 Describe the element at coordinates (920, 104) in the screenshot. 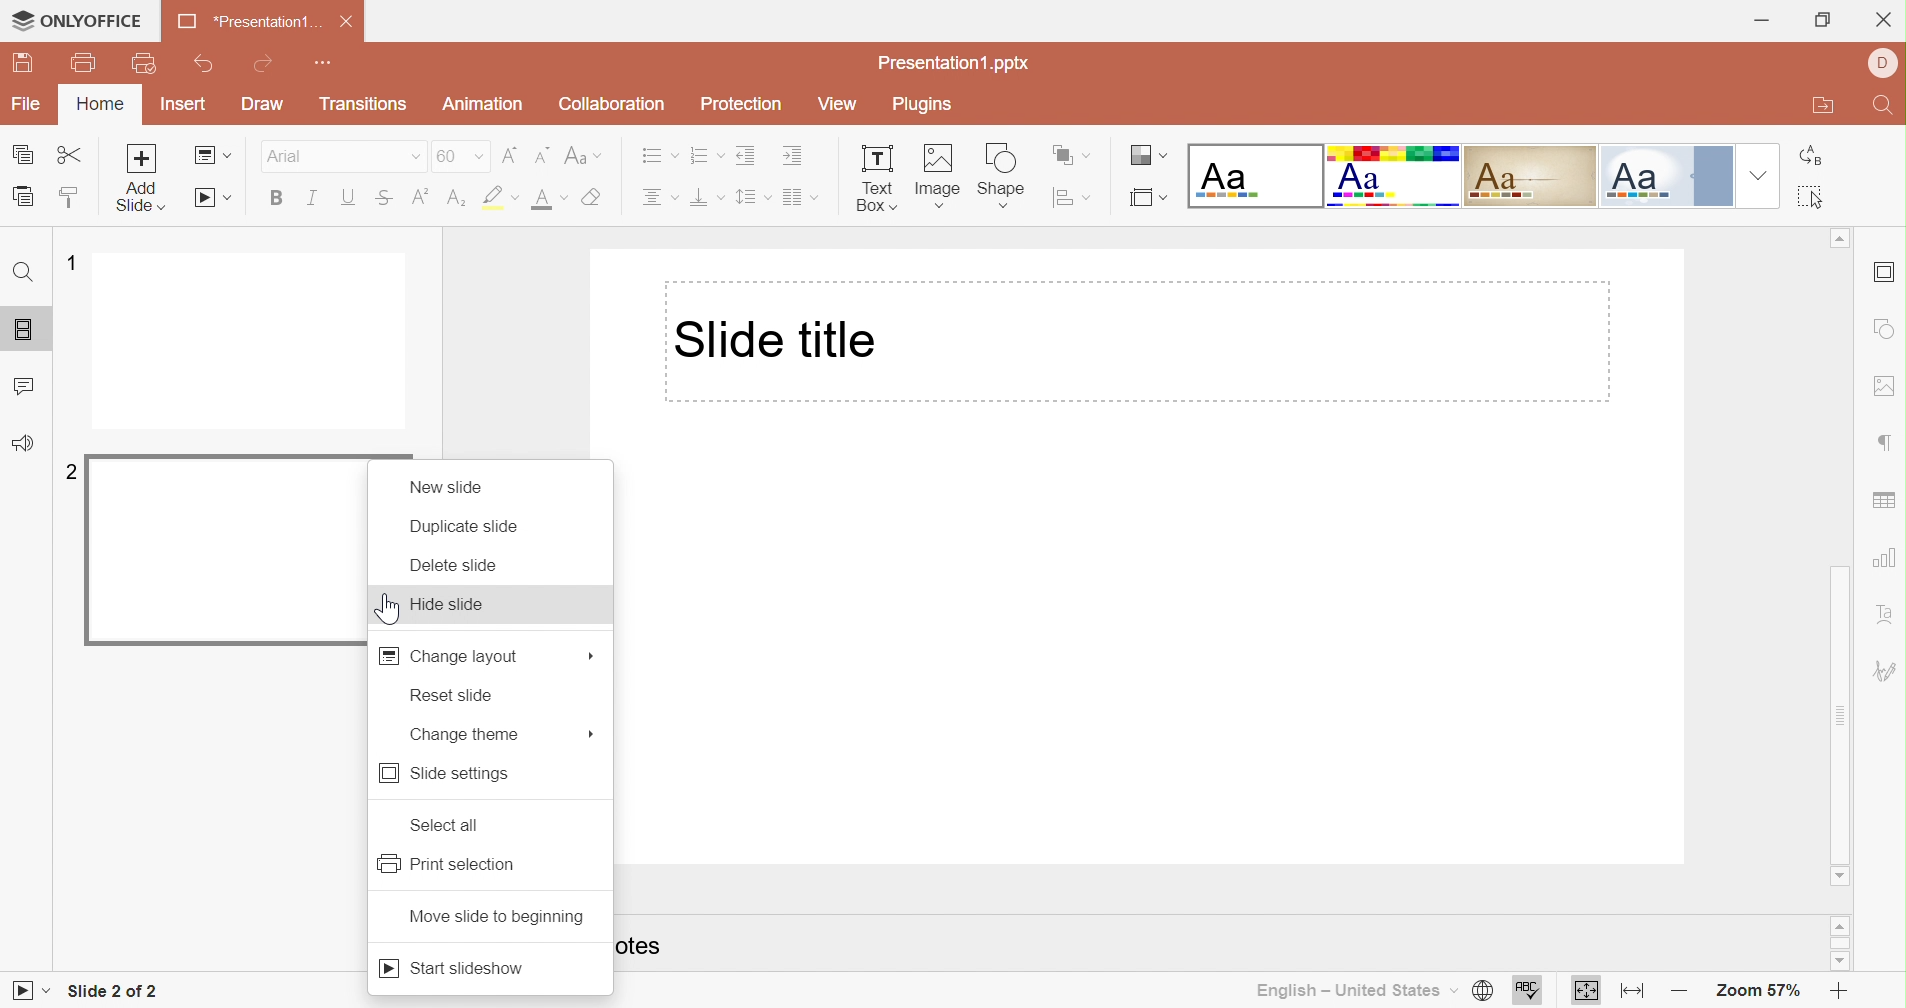

I see `Plugins` at that location.